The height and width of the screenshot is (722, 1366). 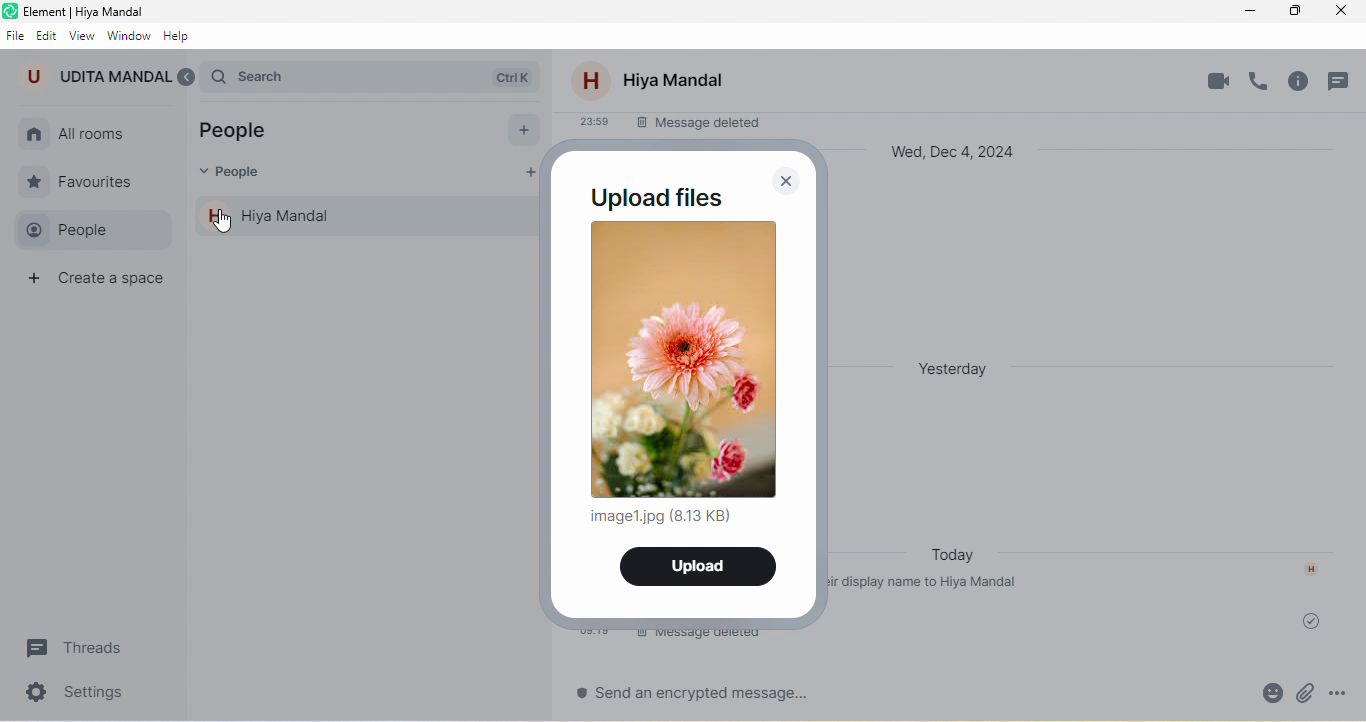 I want to click on file, so click(x=15, y=31).